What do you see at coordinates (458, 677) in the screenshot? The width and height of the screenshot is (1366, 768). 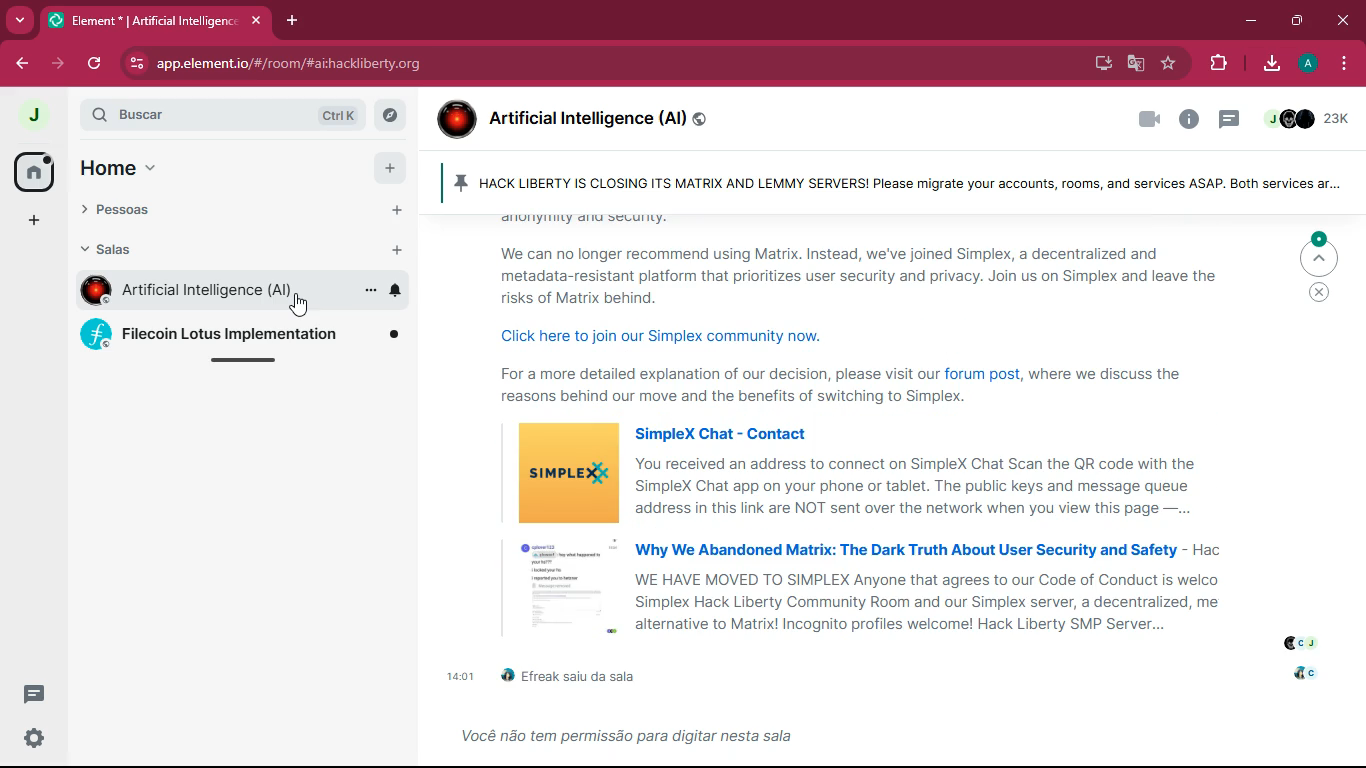 I see `14:01` at bounding box center [458, 677].